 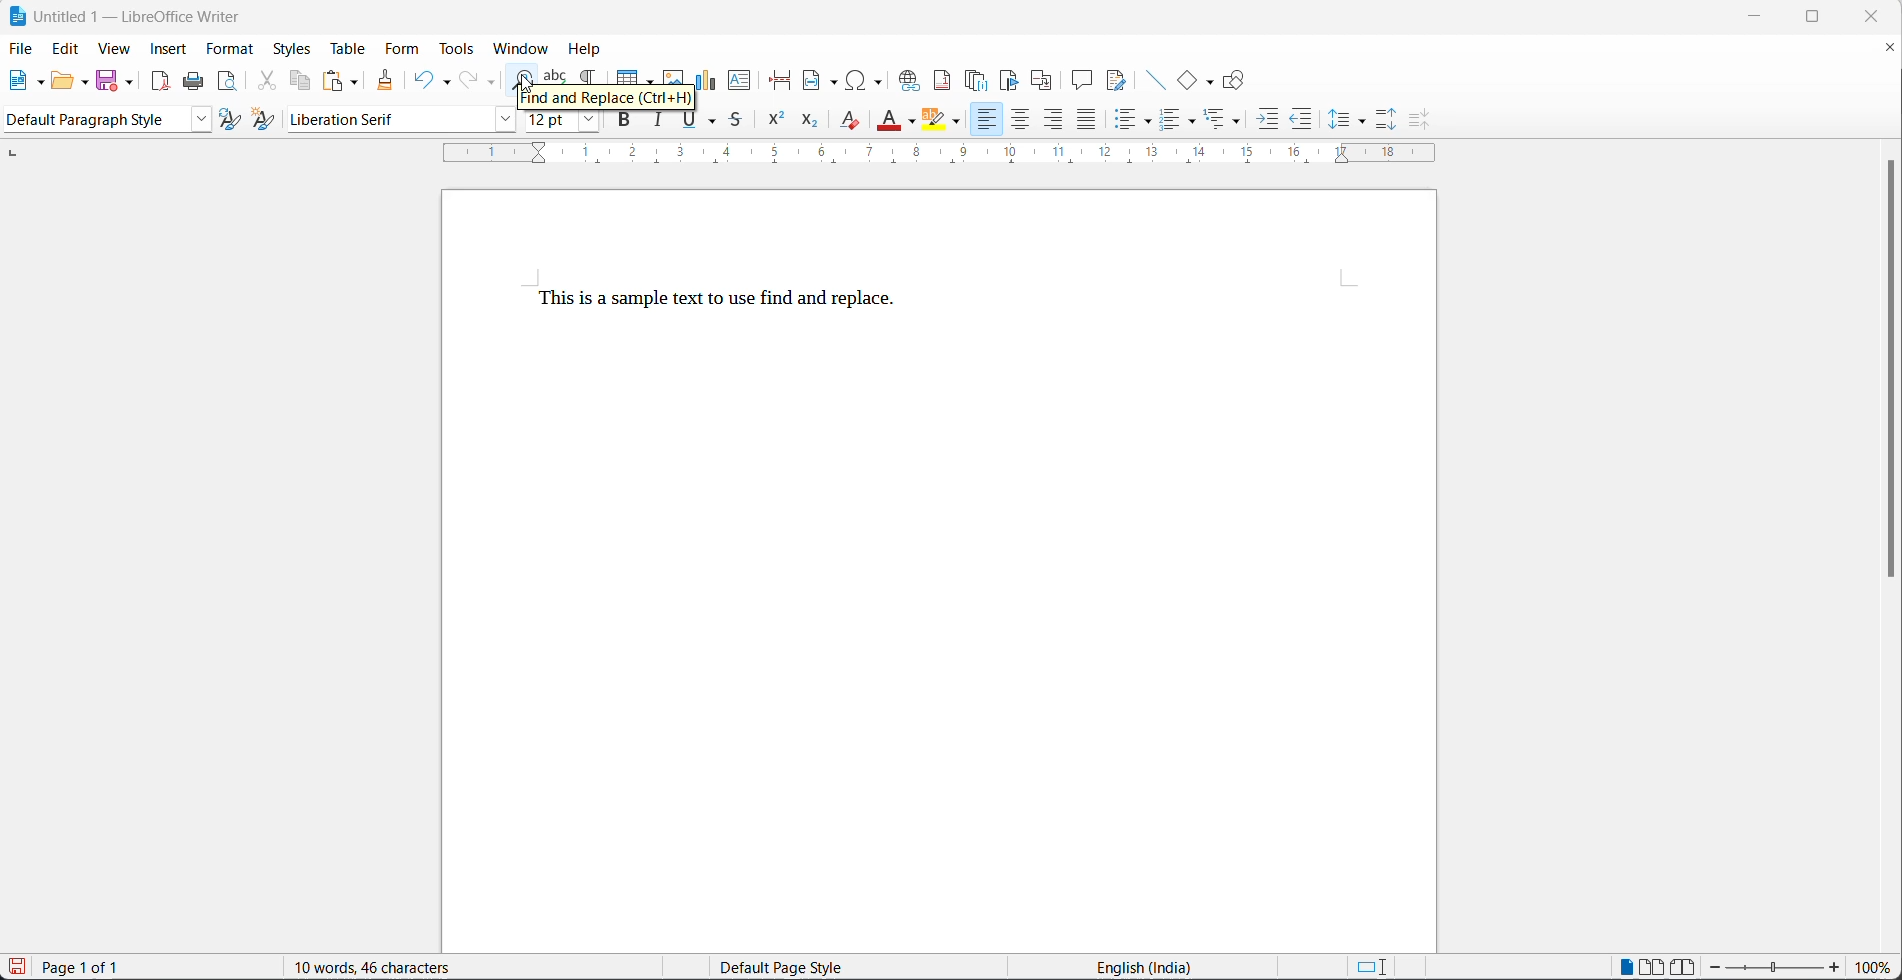 What do you see at coordinates (934, 120) in the screenshot?
I see `character highlight` at bounding box center [934, 120].